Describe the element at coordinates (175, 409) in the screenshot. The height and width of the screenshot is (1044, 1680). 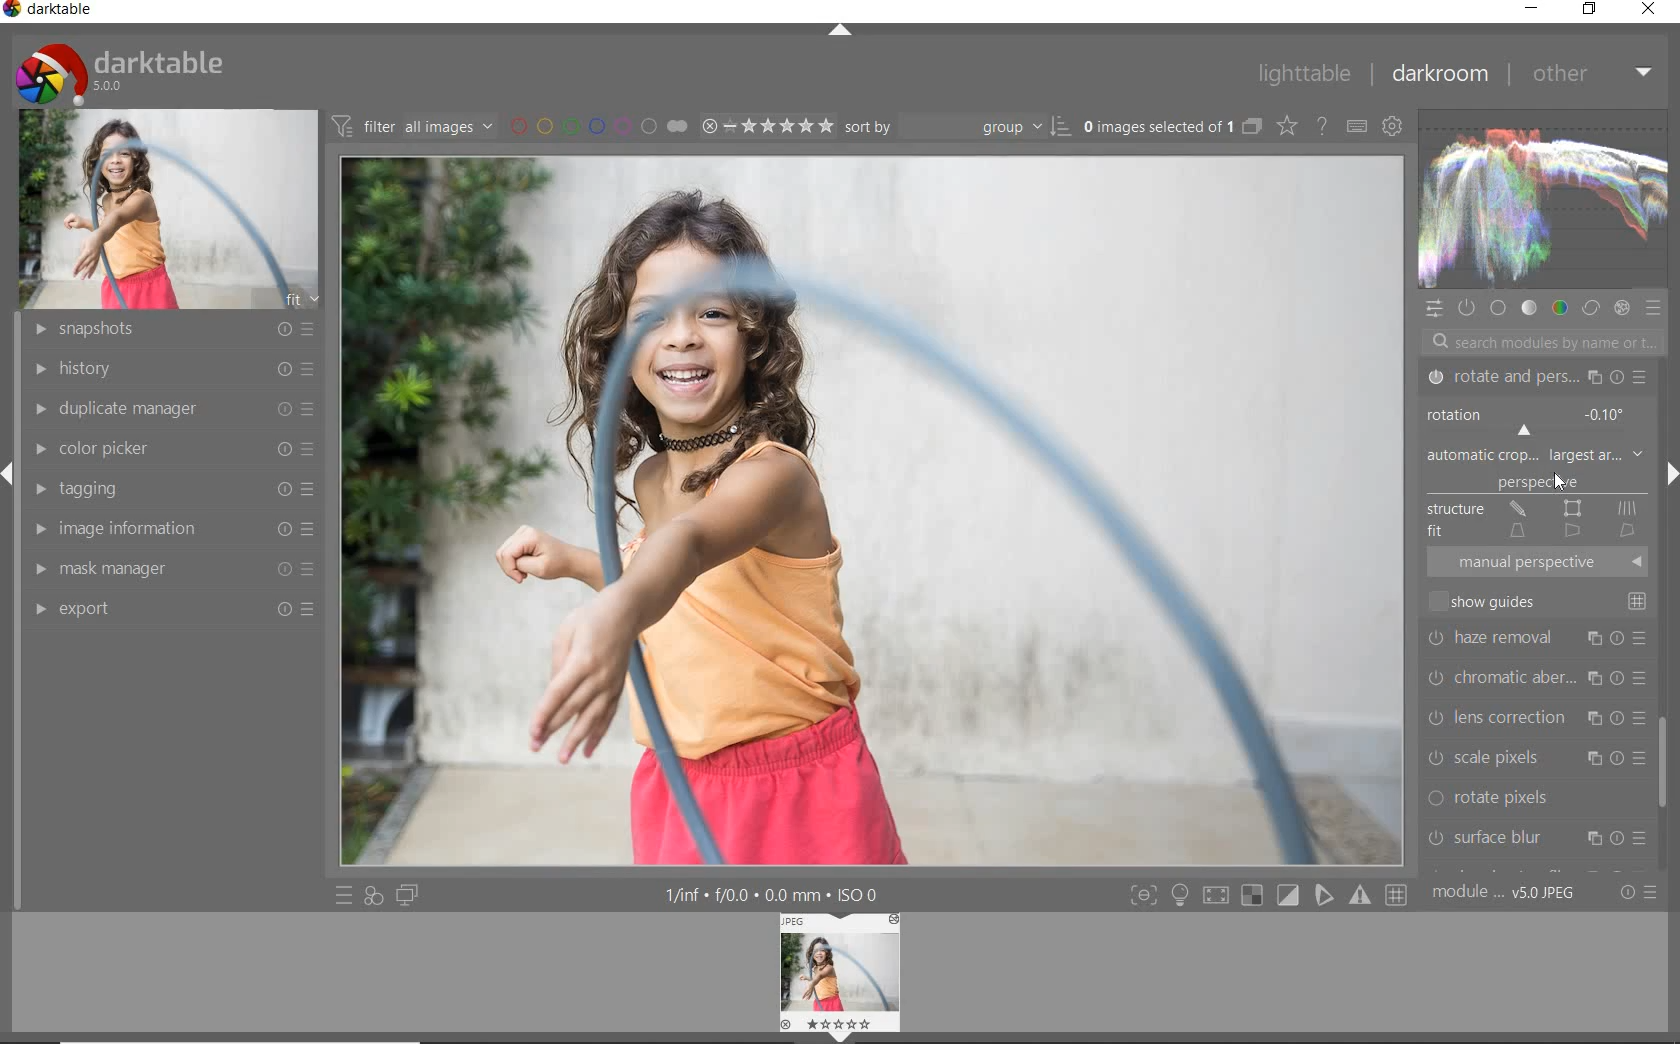
I see `duplicate manager` at that location.